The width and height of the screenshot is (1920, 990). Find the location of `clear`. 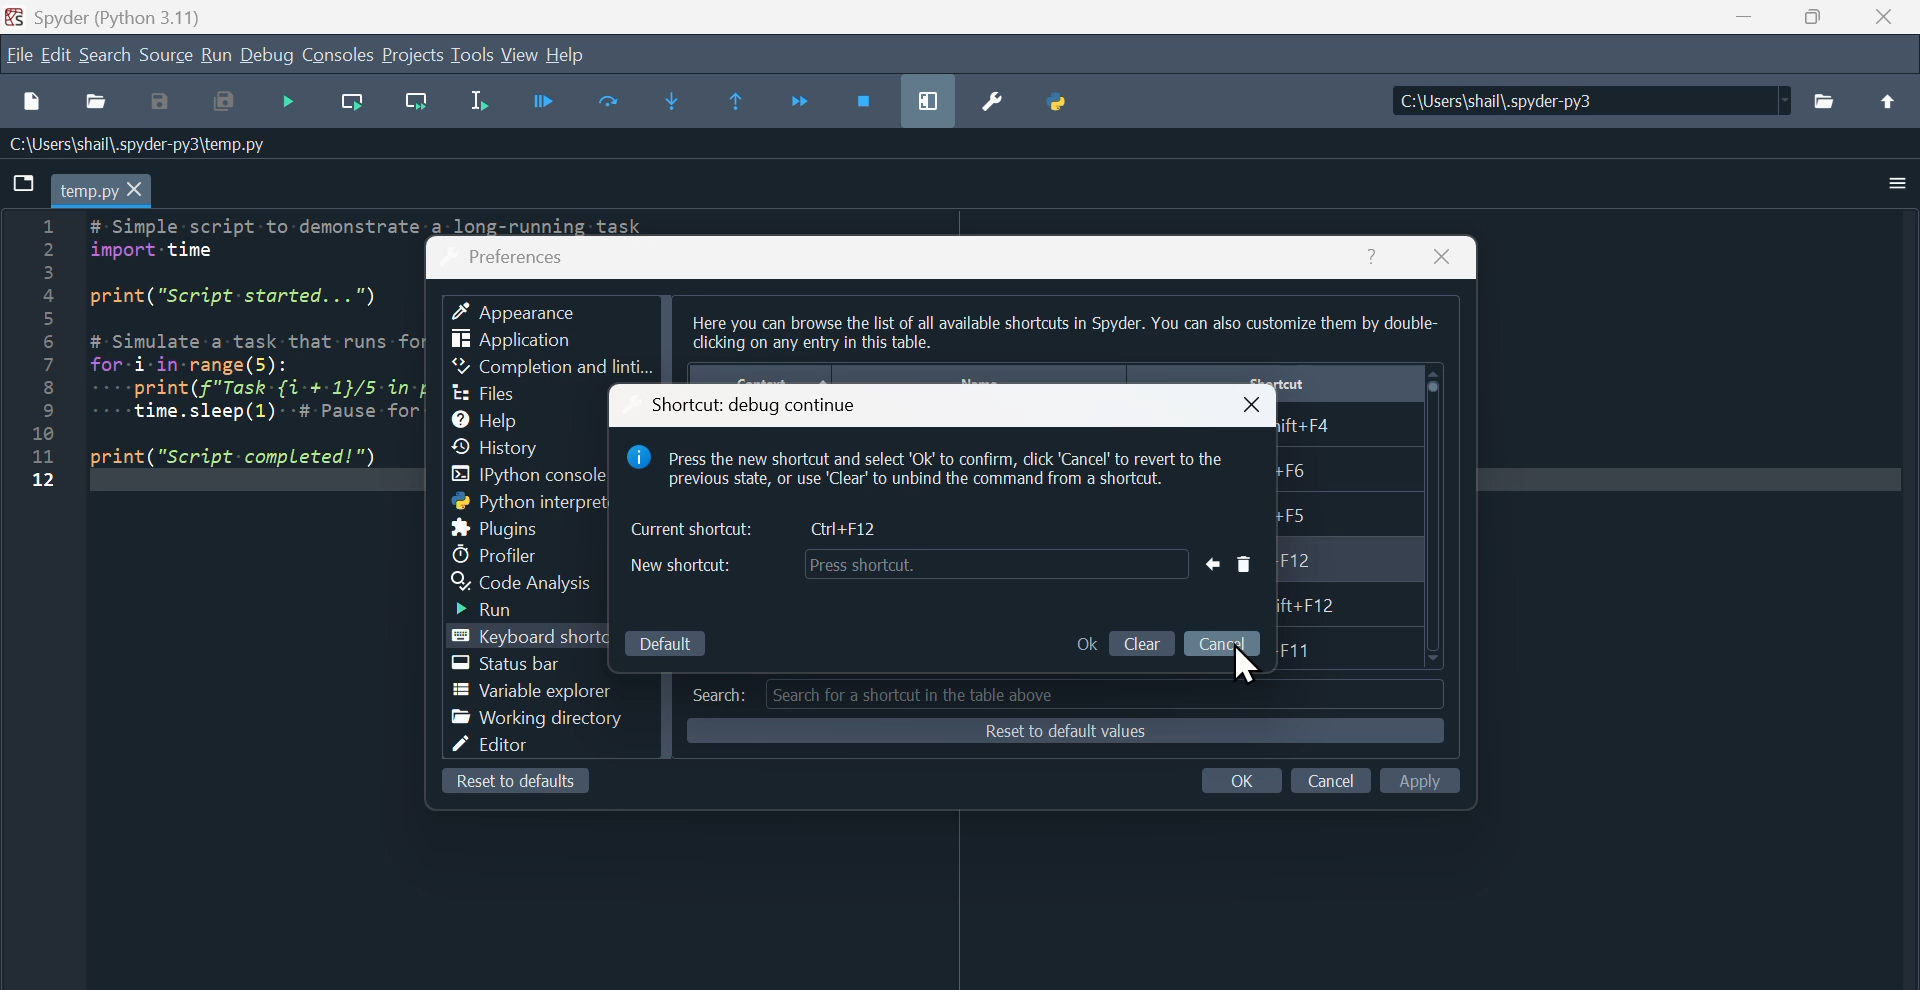

clear is located at coordinates (1145, 640).